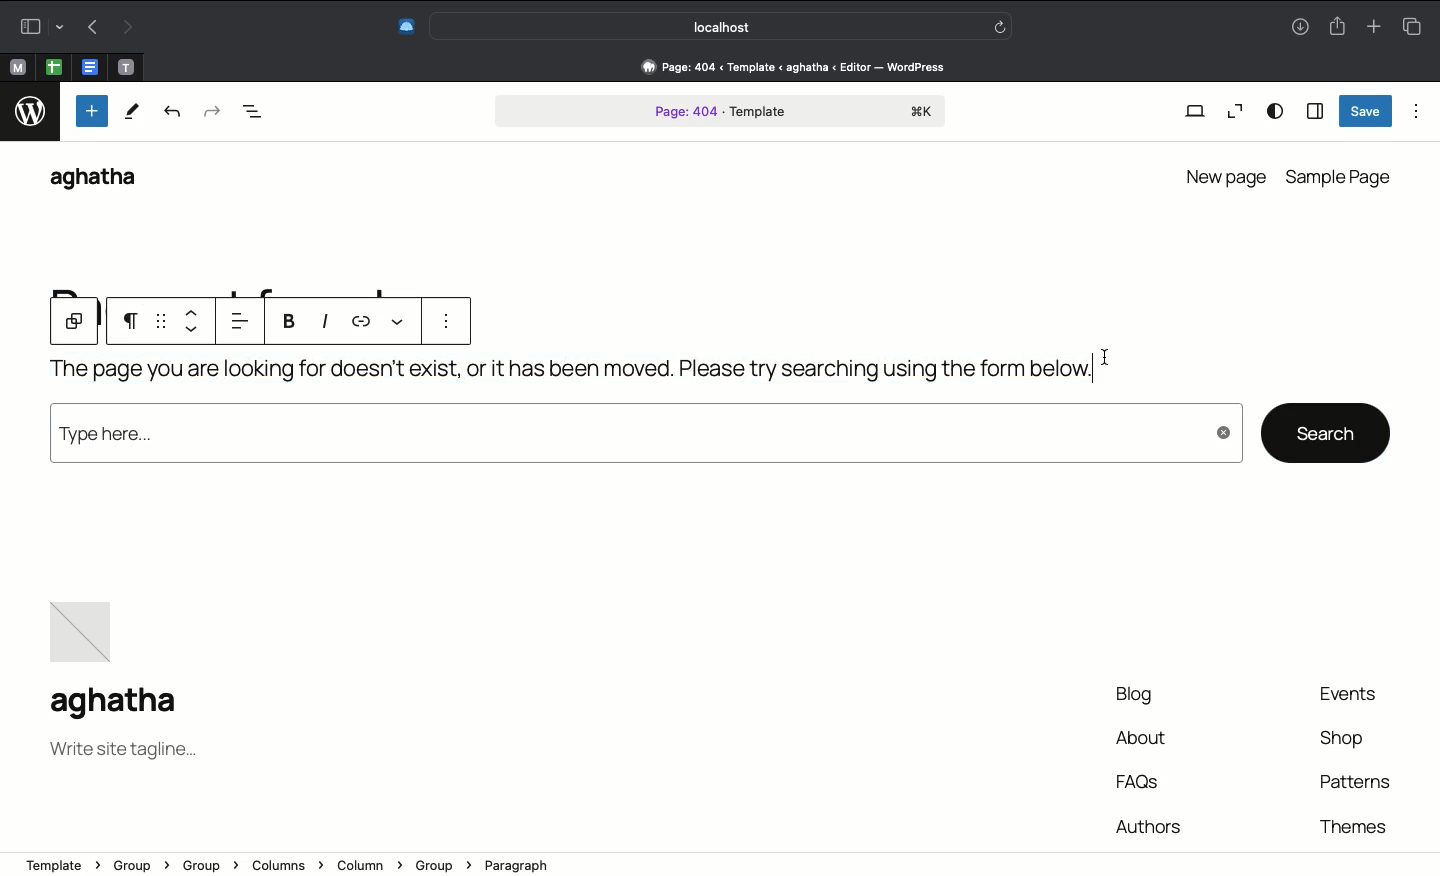  I want to click on Sidebar, so click(38, 26).